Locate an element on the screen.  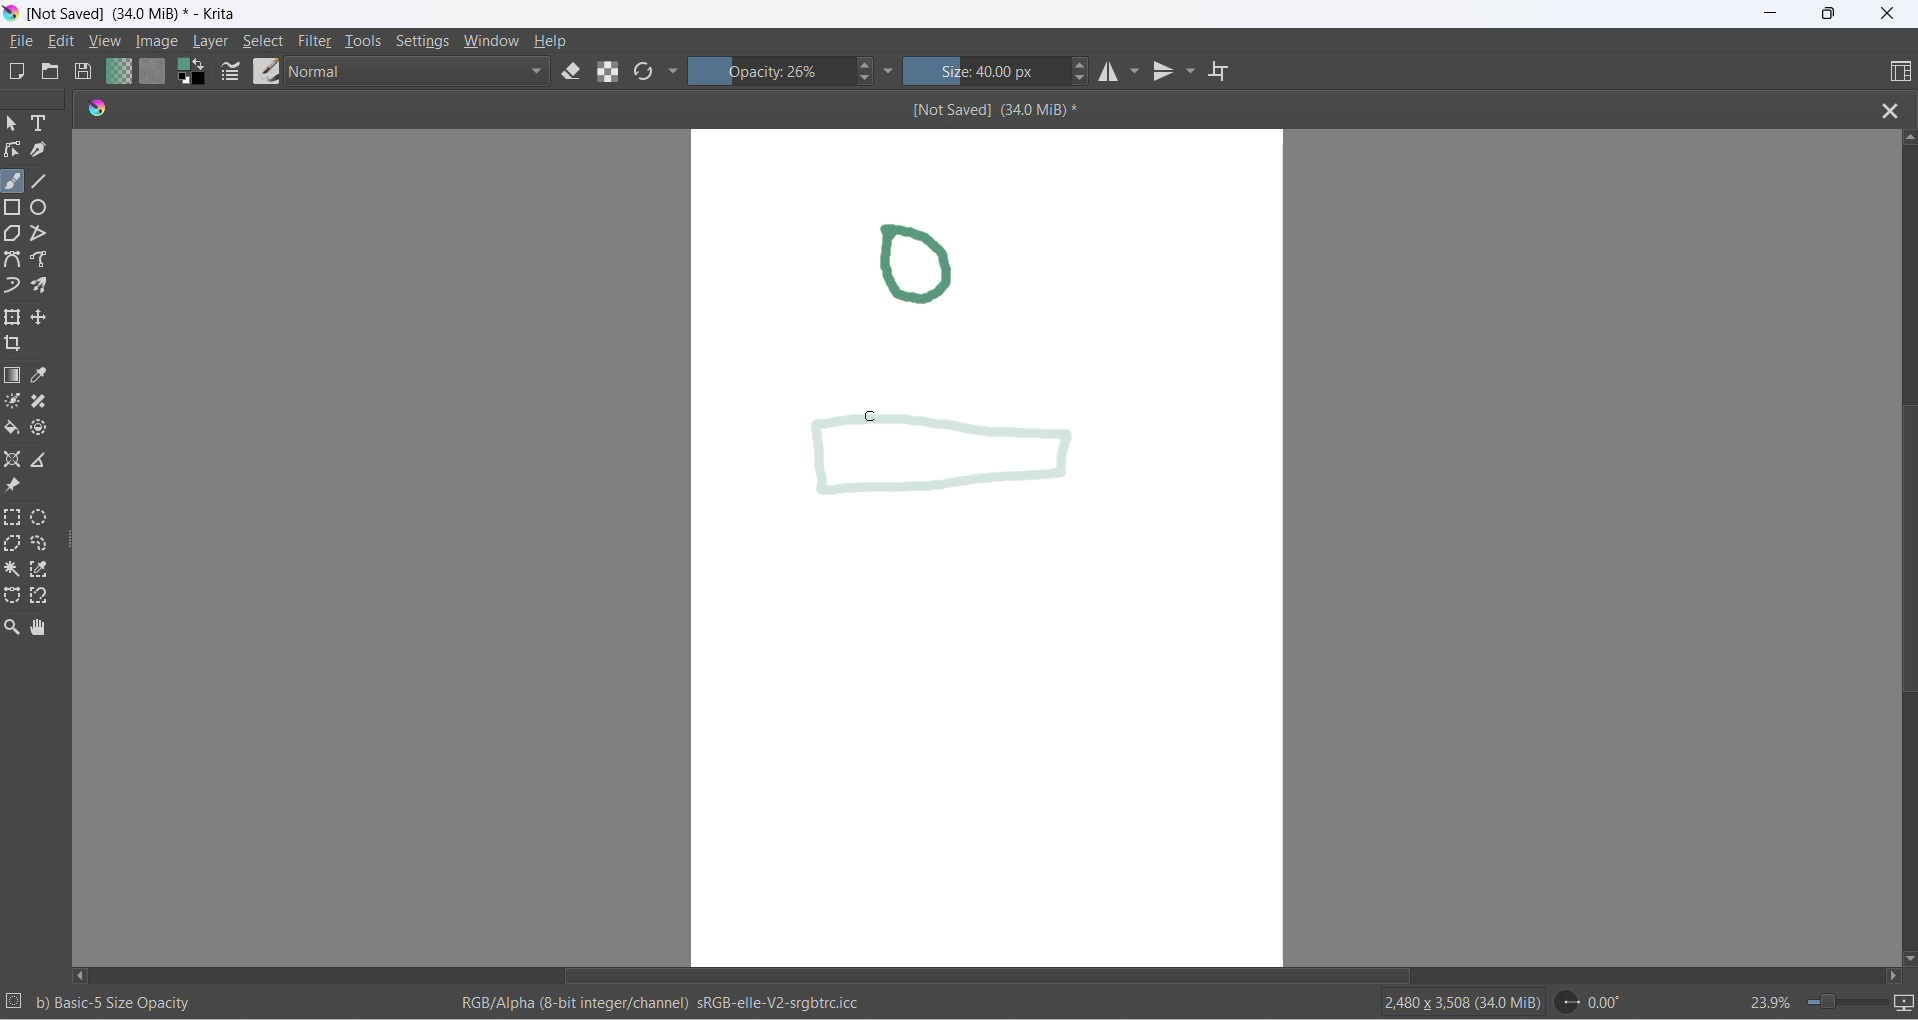
layer is located at coordinates (212, 41).